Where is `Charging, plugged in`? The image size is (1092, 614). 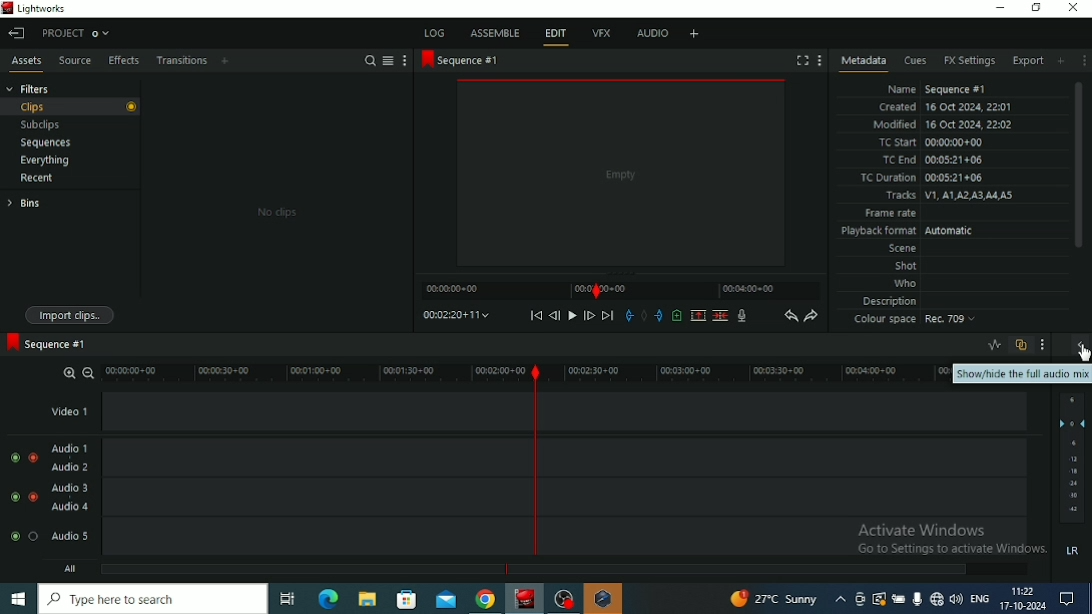 Charging, plugged in is located at coordinates (899, 599).